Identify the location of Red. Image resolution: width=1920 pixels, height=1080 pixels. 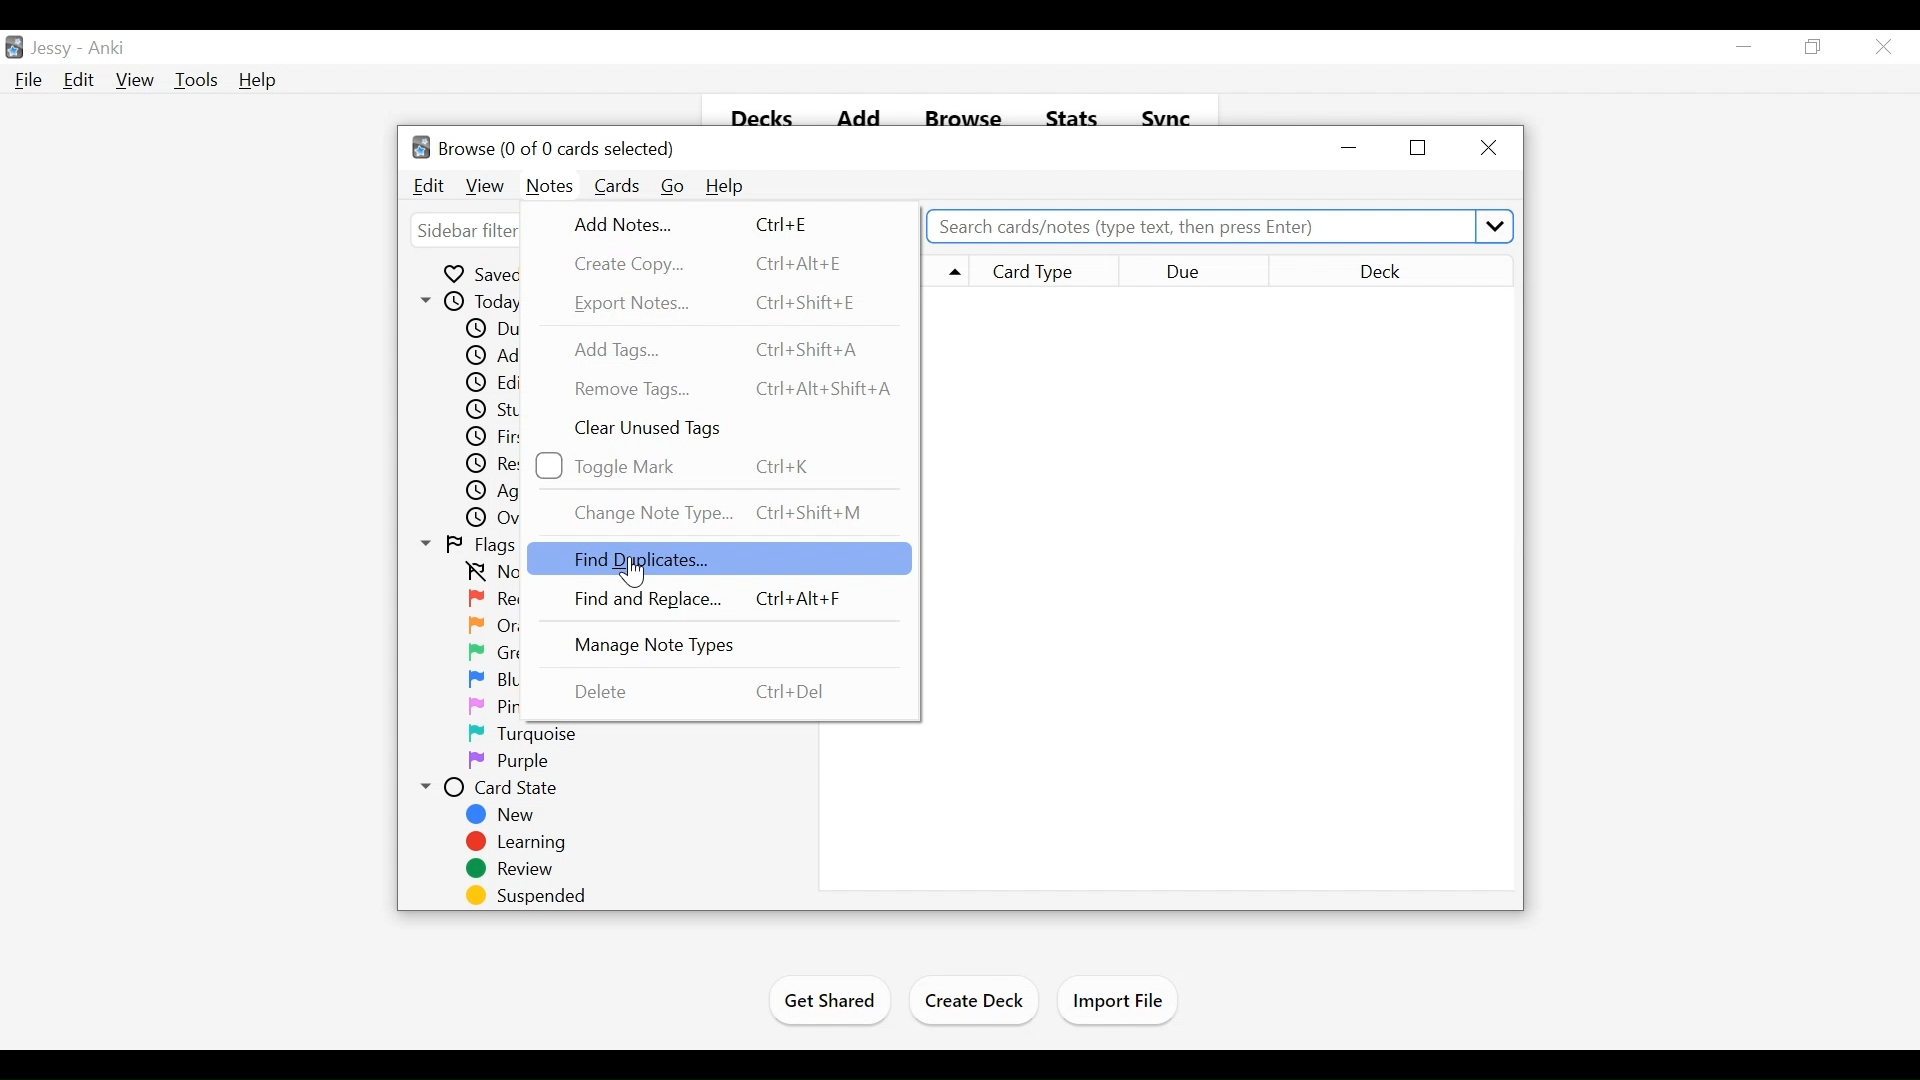
(501, 600).